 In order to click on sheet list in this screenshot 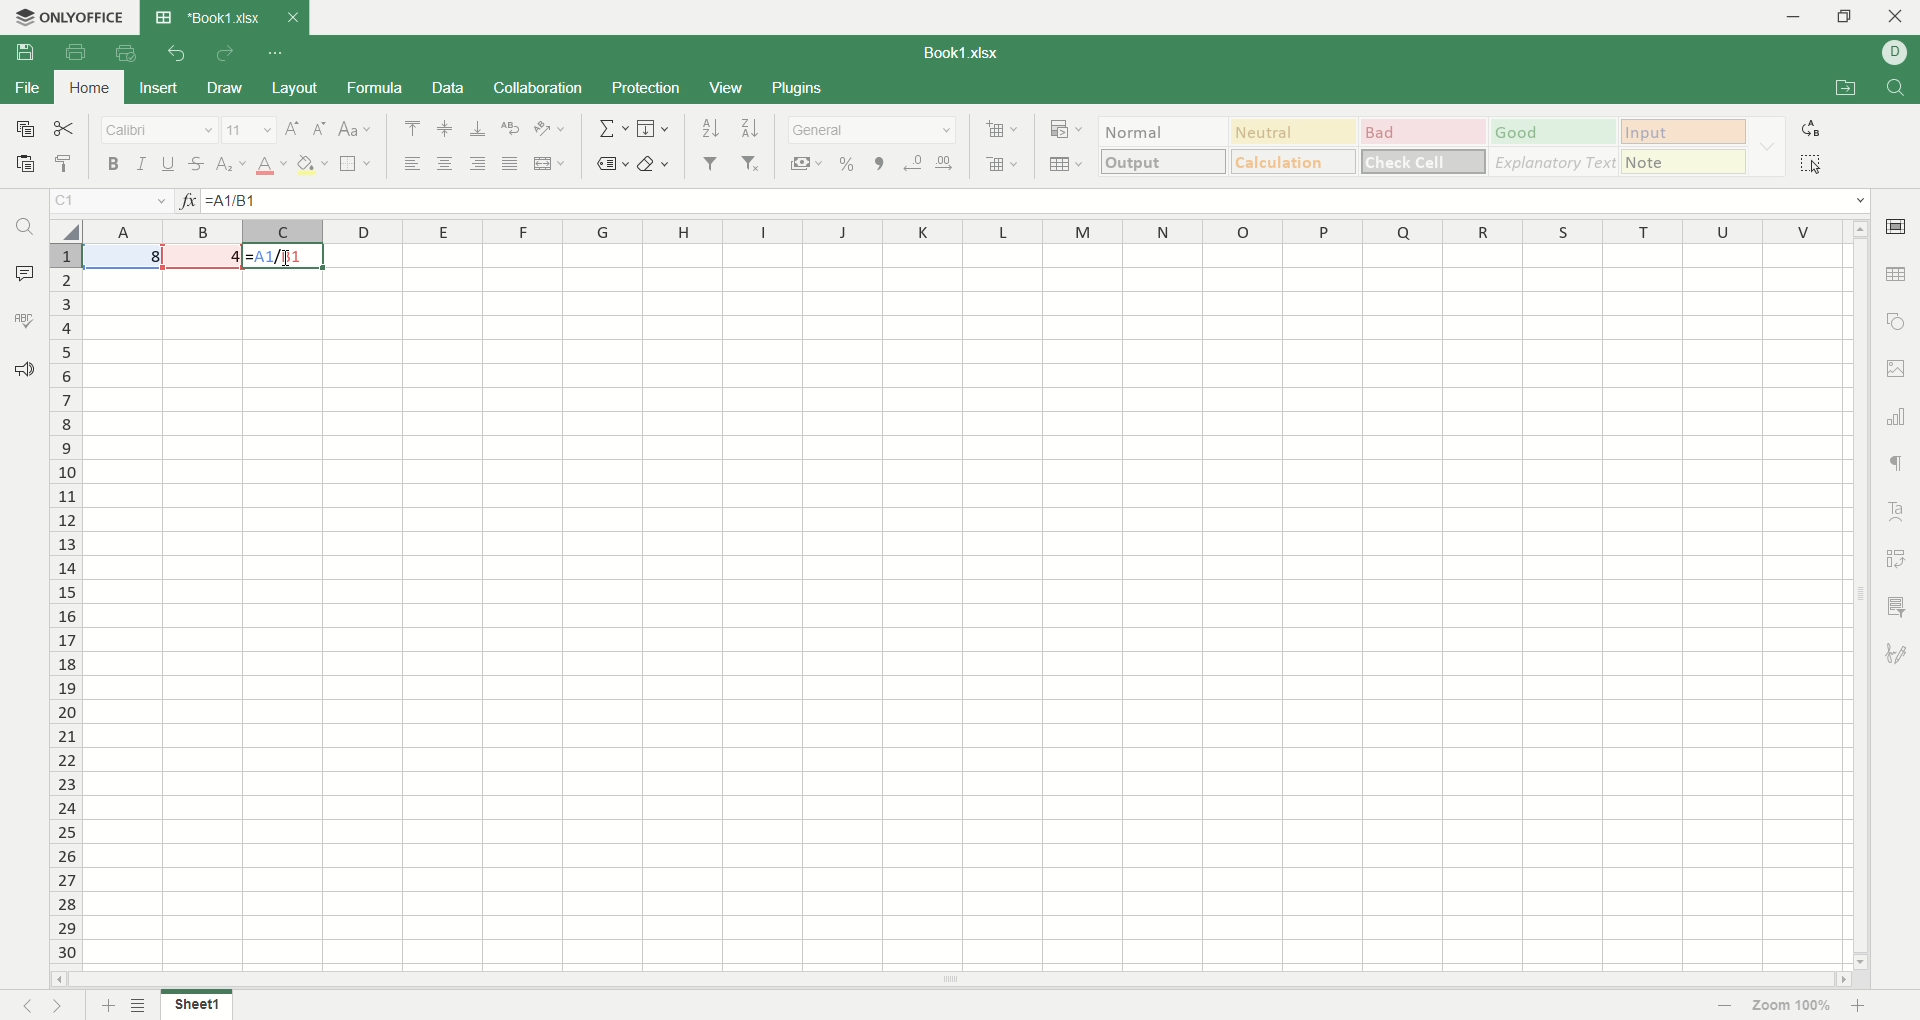, I will do `click(141, 1005)`.